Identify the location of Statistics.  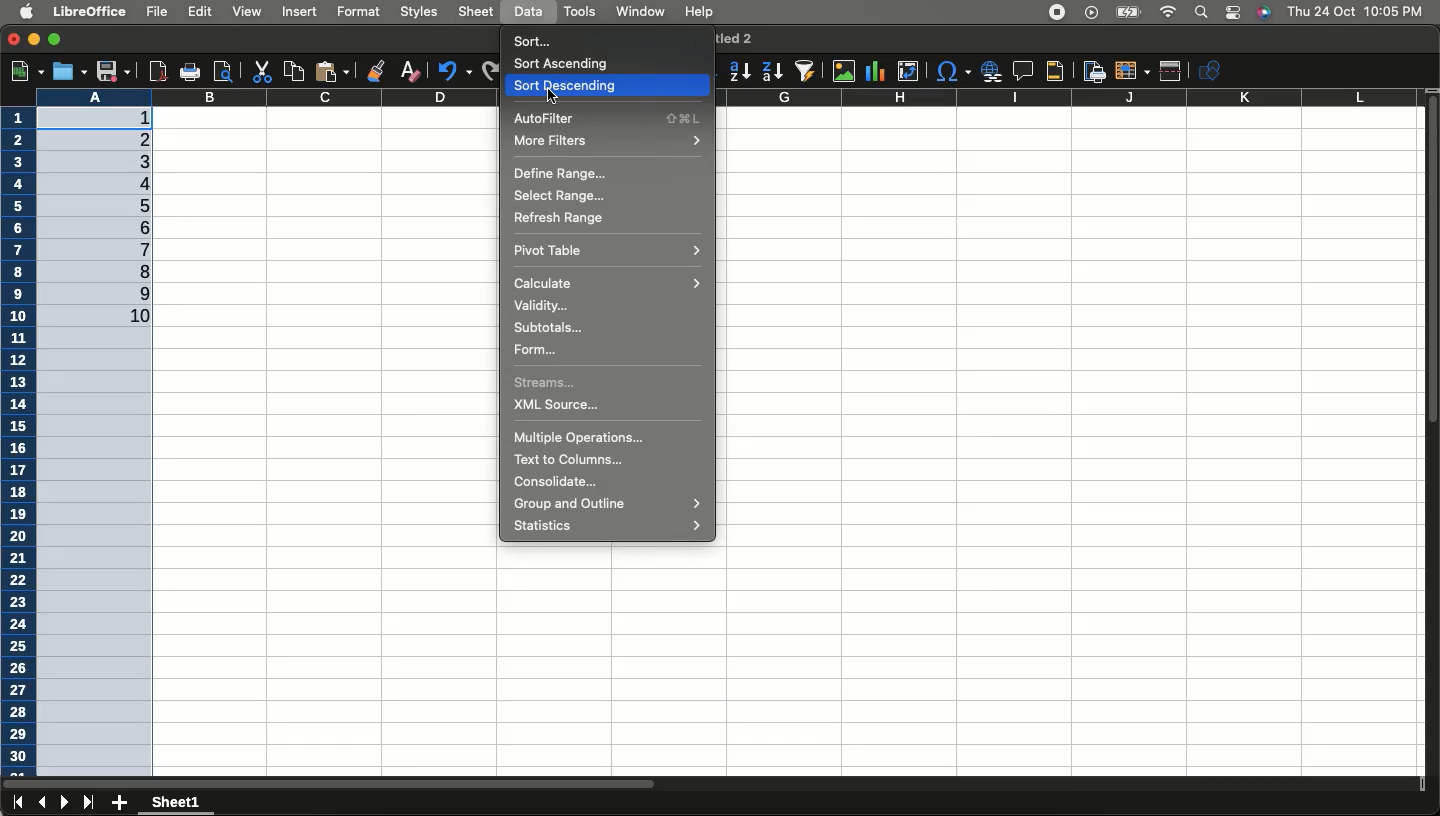
(611, 526).